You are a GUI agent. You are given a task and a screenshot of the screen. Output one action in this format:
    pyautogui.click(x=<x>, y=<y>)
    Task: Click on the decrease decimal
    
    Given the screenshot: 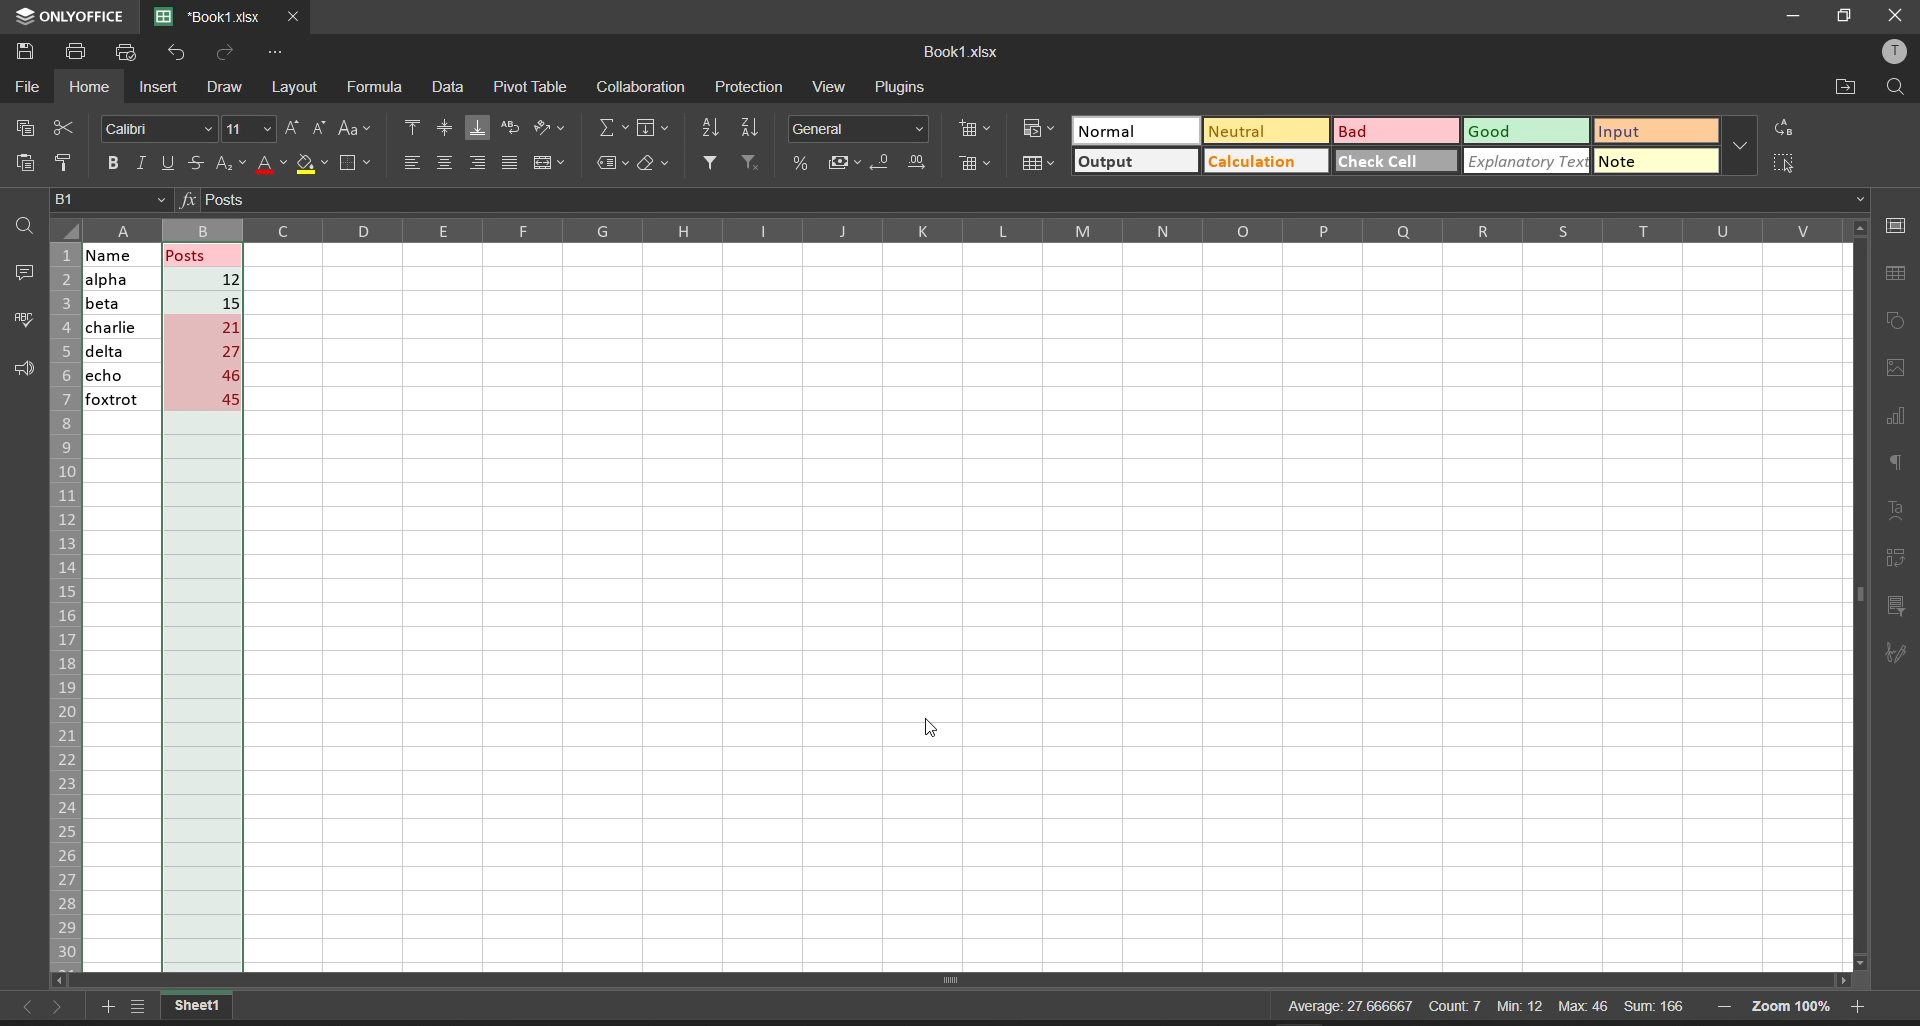 What is the action you would take?
    pyautogui.click(x=876, y=161)
    